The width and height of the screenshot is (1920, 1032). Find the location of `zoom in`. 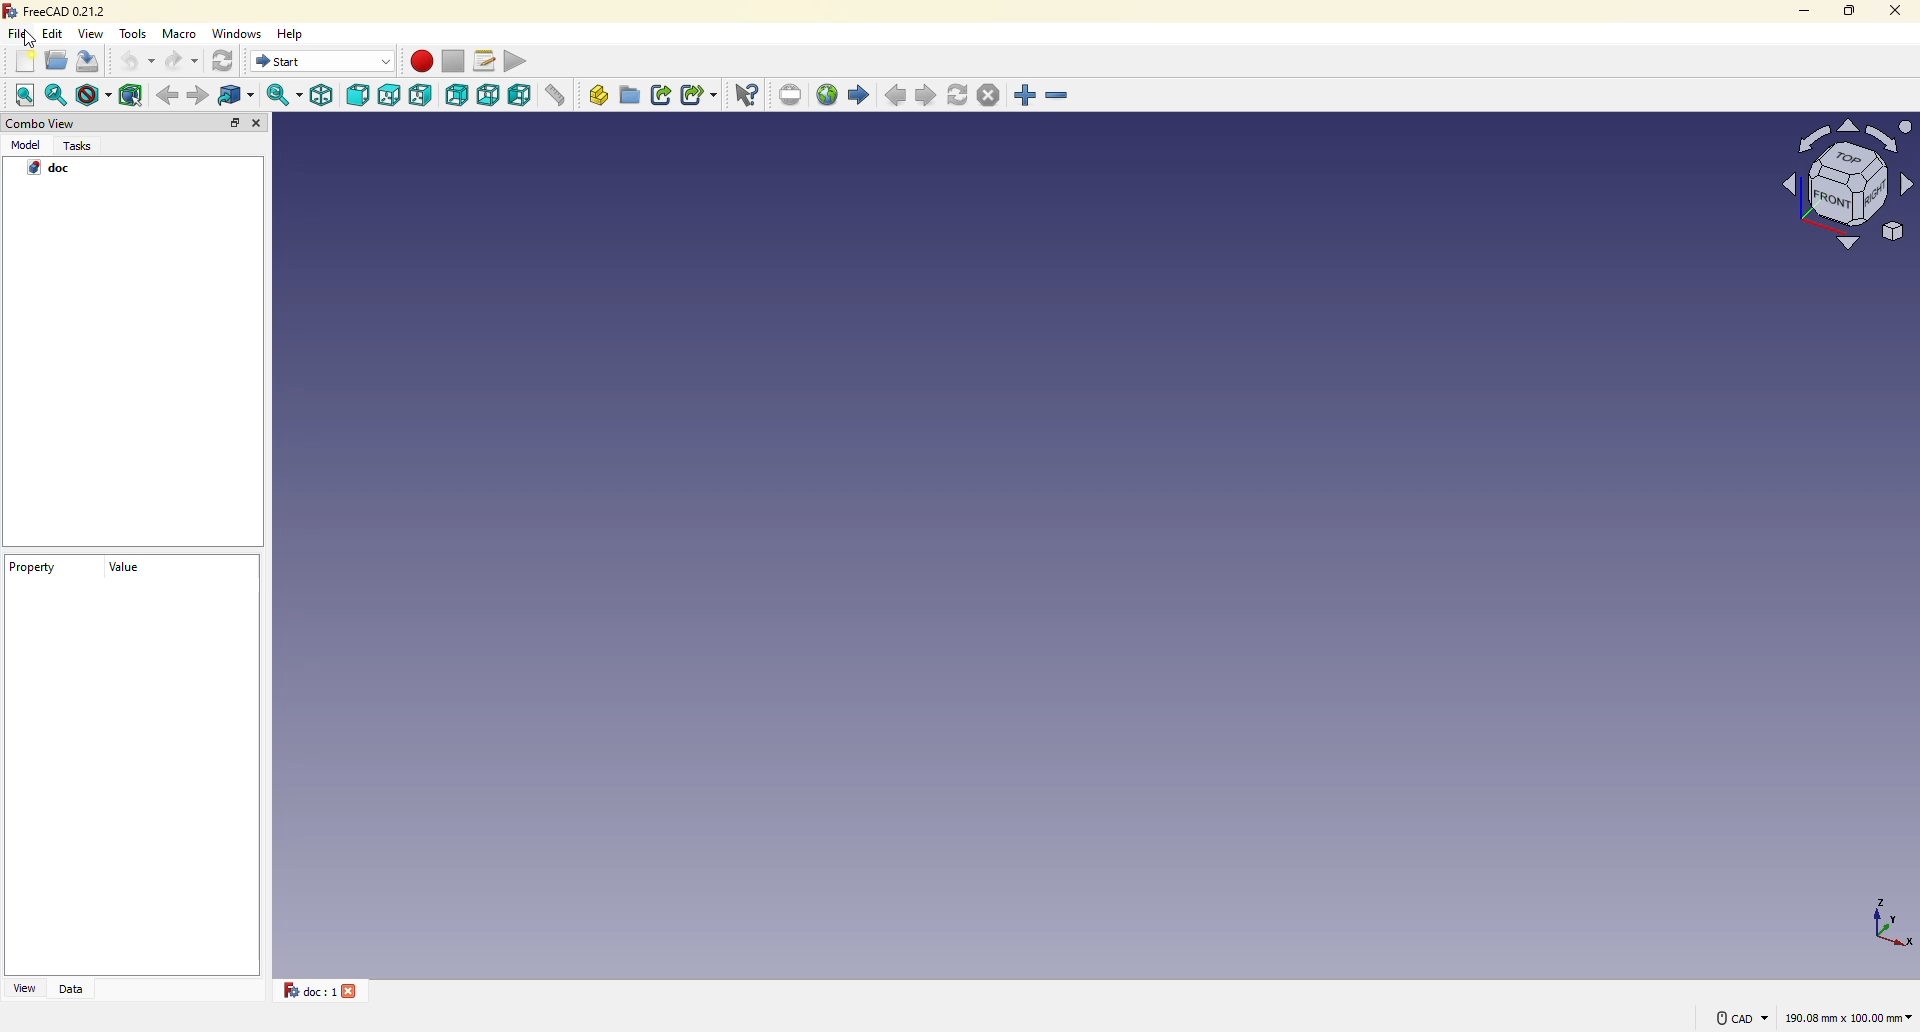

zoom in is located at coordinates (1026, 96).